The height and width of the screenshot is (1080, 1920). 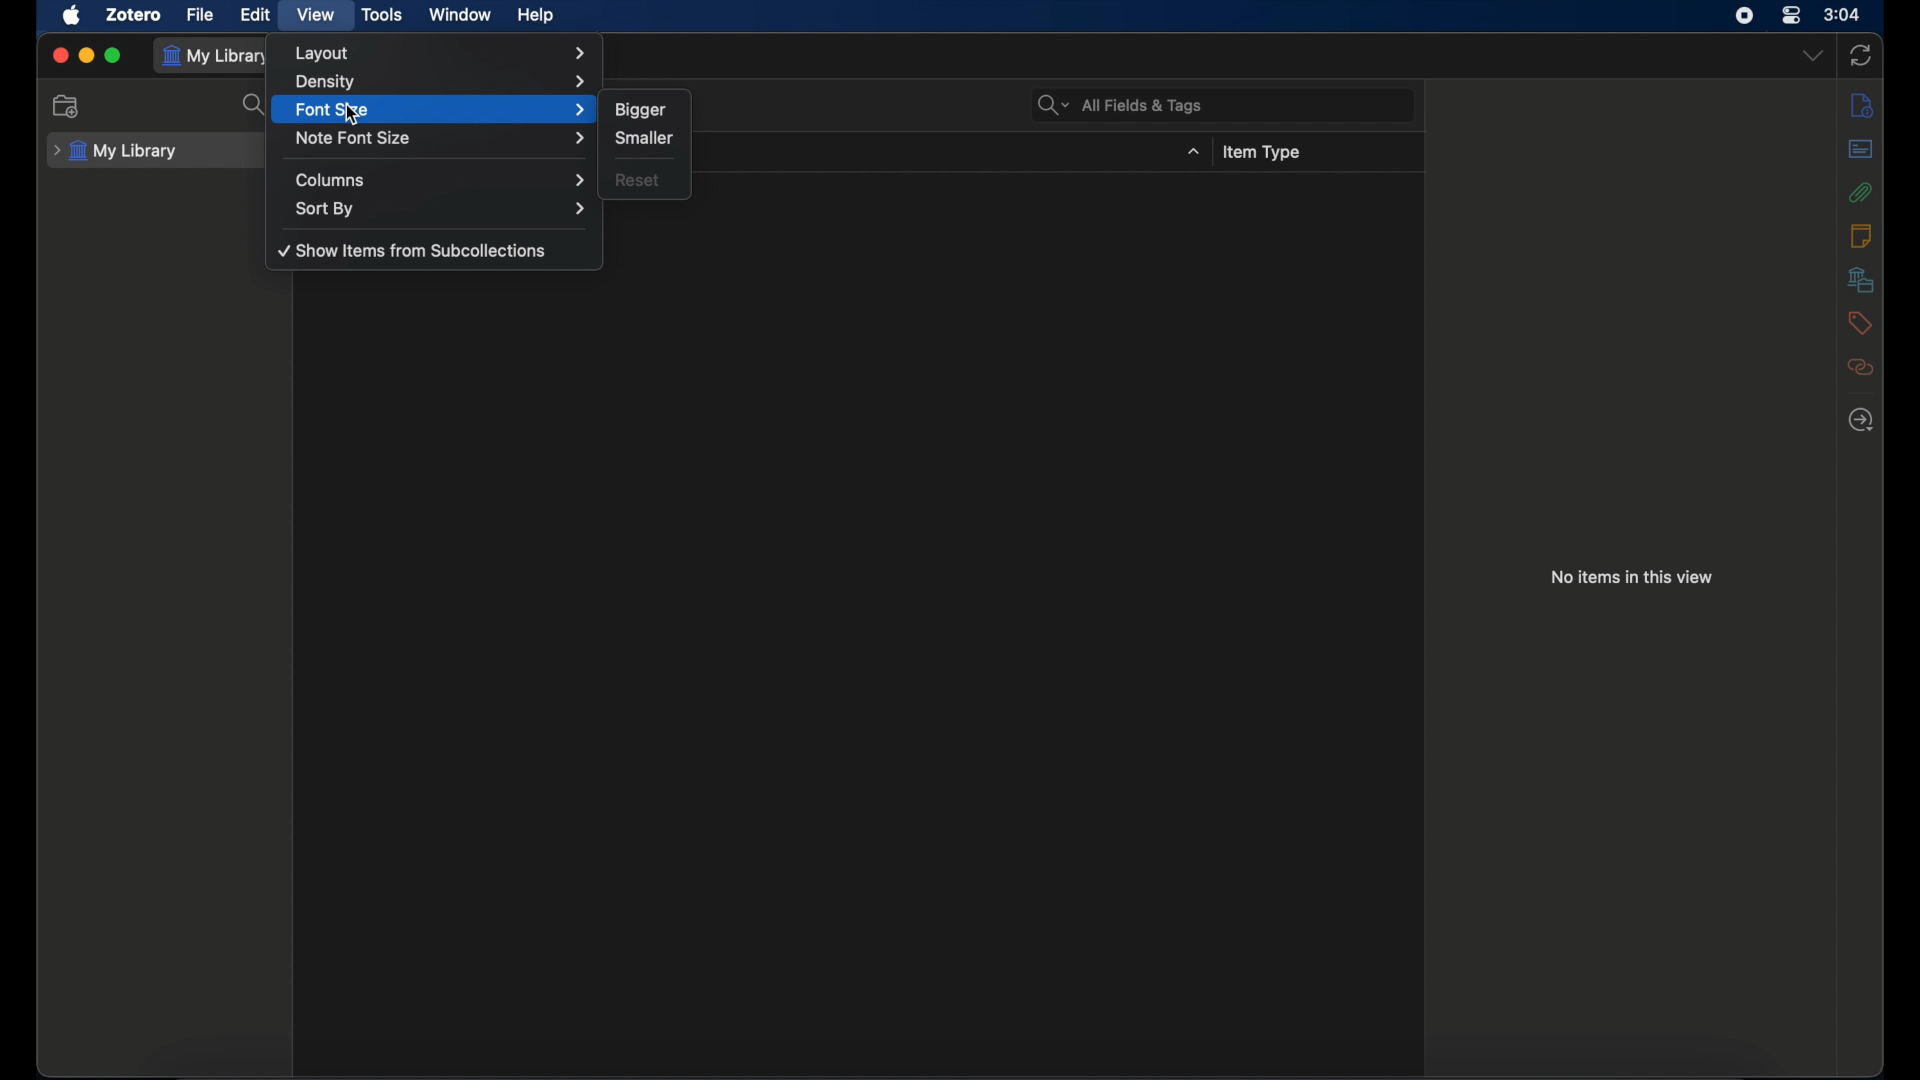 I want to click on my library, so click(x=115, y=151).